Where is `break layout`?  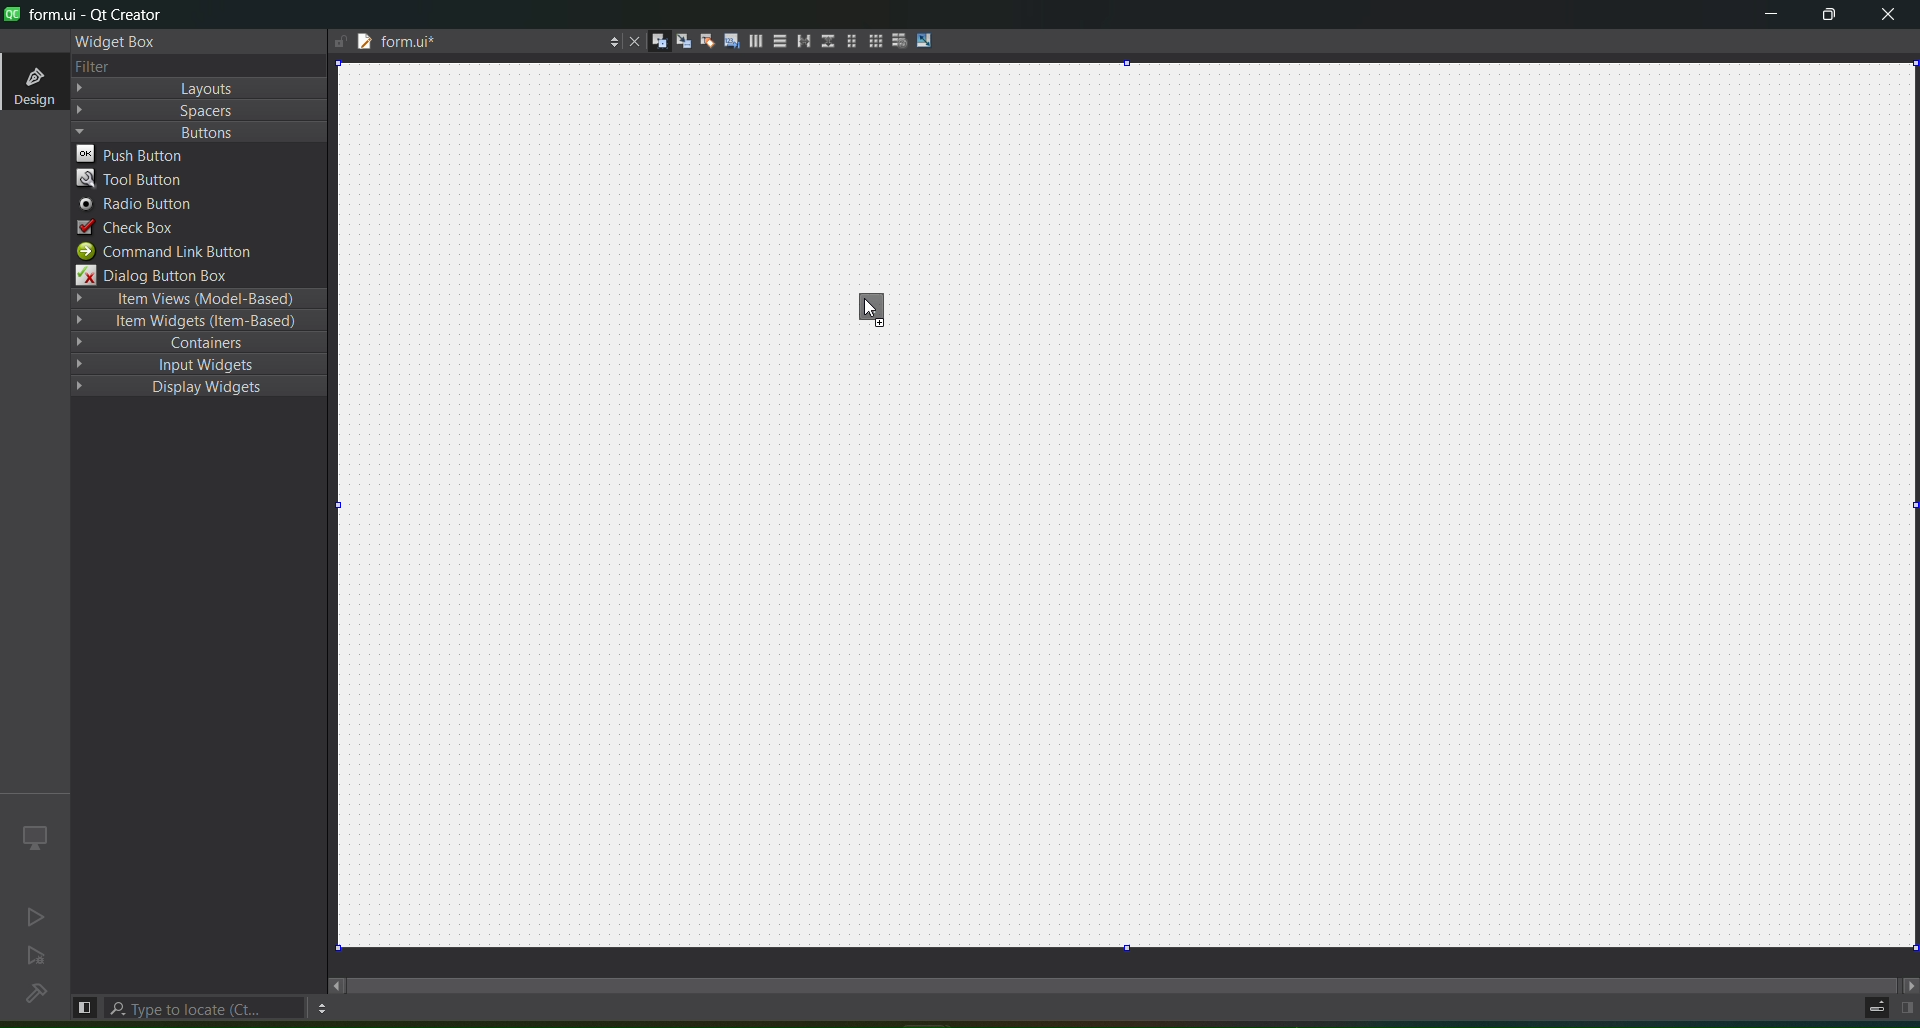
break layout is located at coordinates (899, 38).